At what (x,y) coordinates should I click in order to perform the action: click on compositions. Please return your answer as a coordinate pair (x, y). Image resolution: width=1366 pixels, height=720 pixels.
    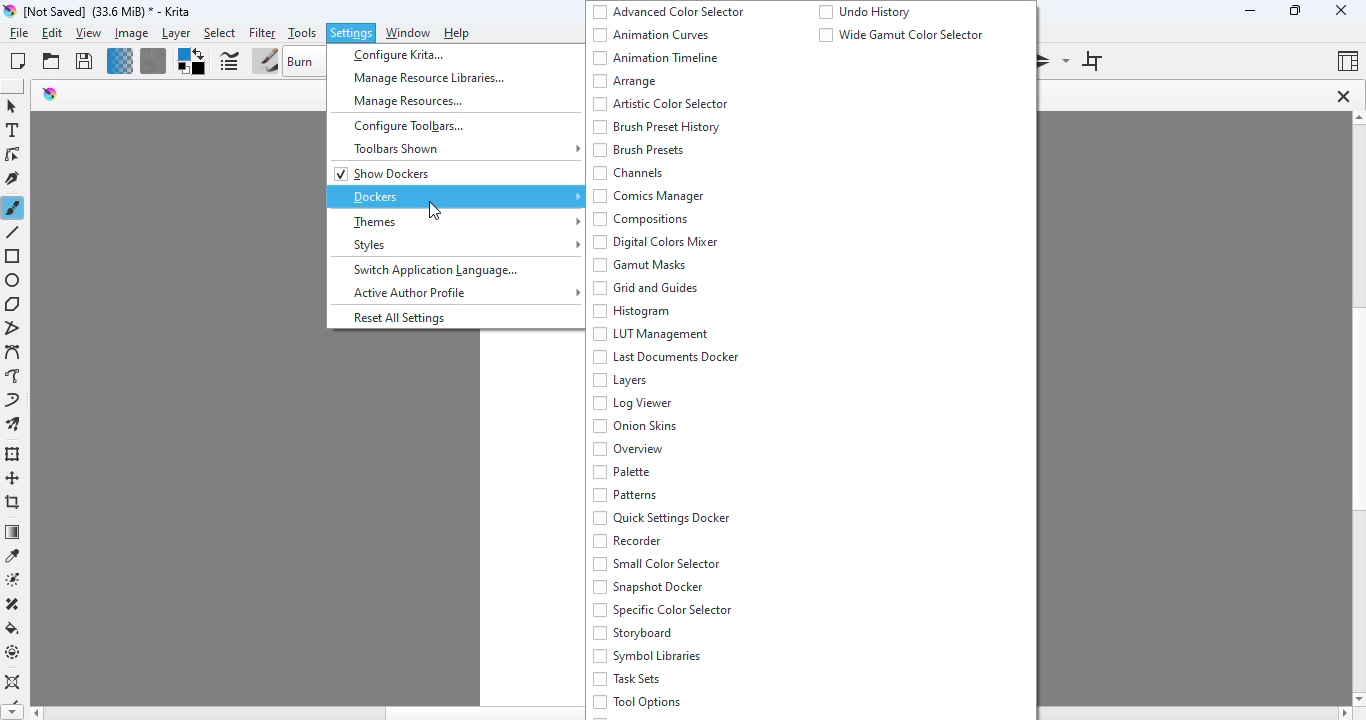
    Looking at the image, I should click on (641, 219).